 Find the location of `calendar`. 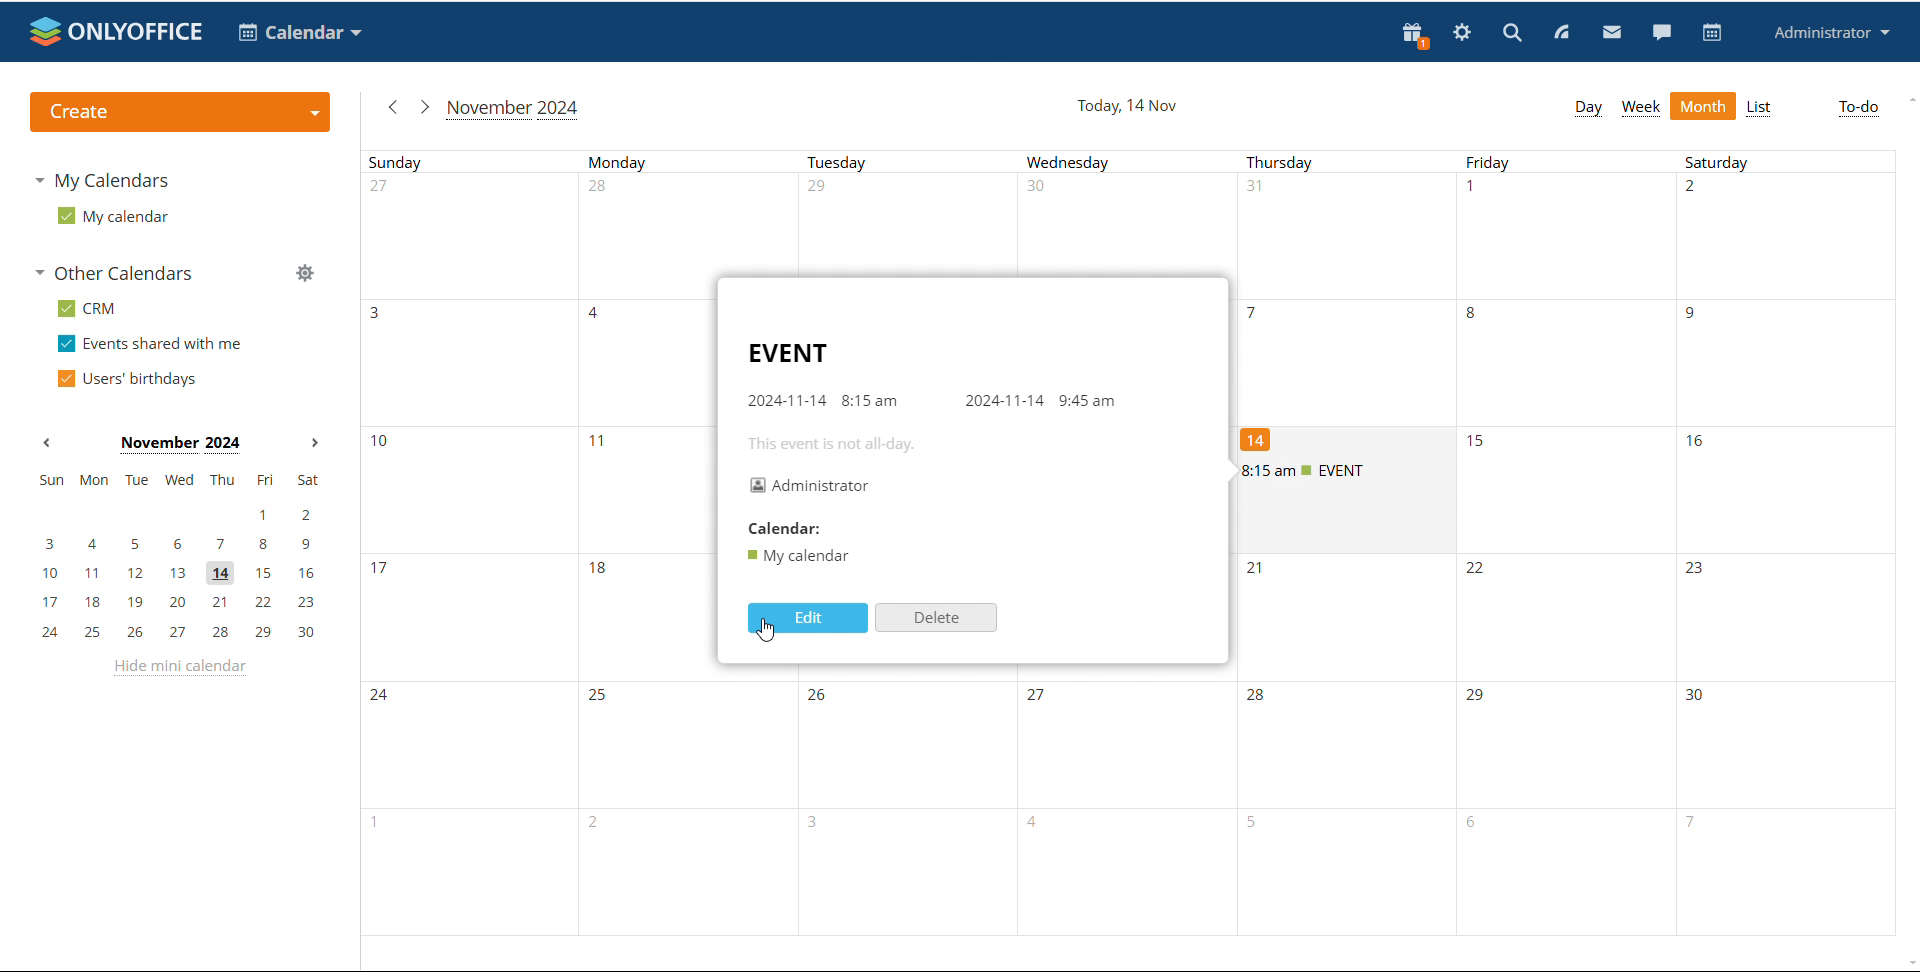

calendar is located at coordinates (798, 557).